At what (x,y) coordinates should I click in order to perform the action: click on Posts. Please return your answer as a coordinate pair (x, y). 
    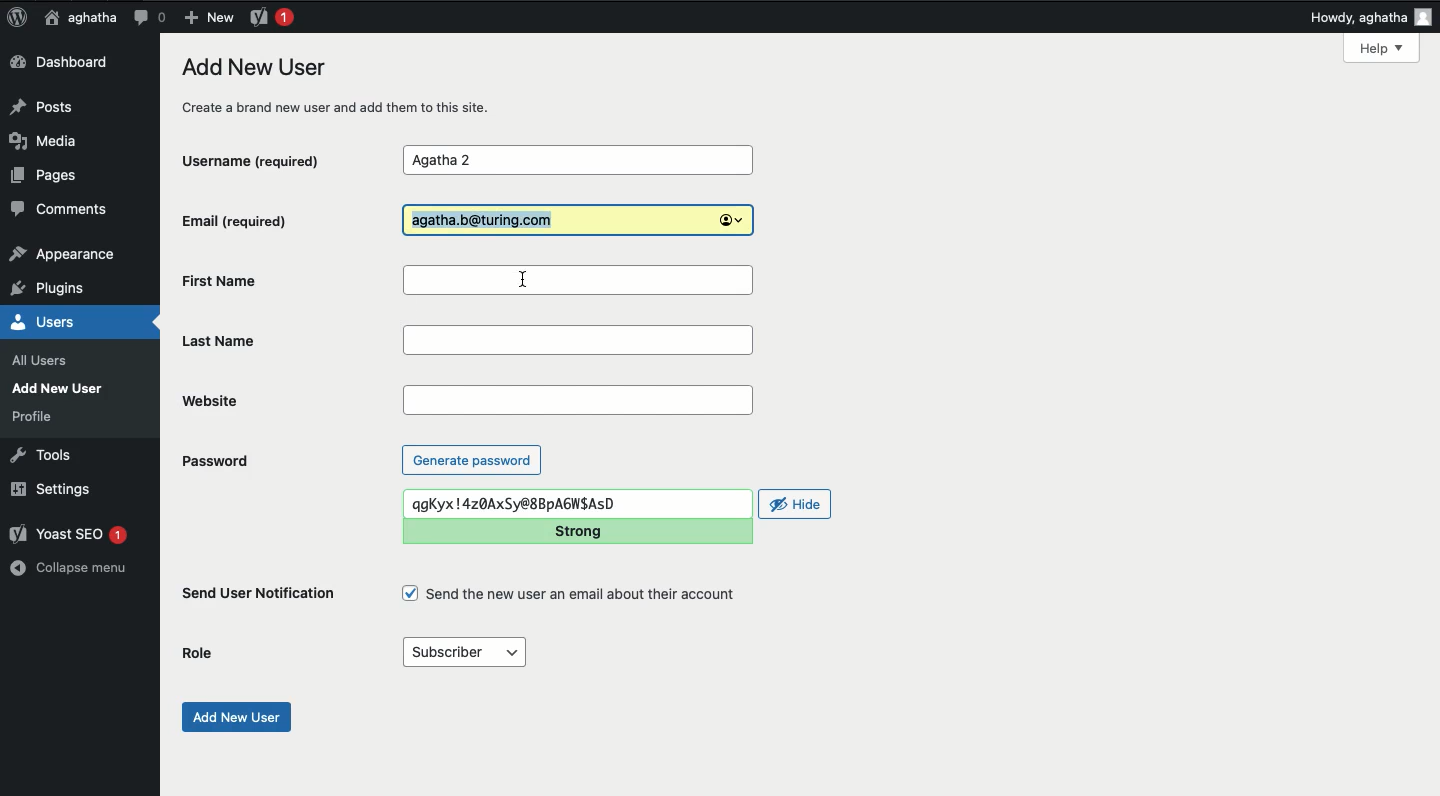
    Looking at the image, I should click on (47, 105).